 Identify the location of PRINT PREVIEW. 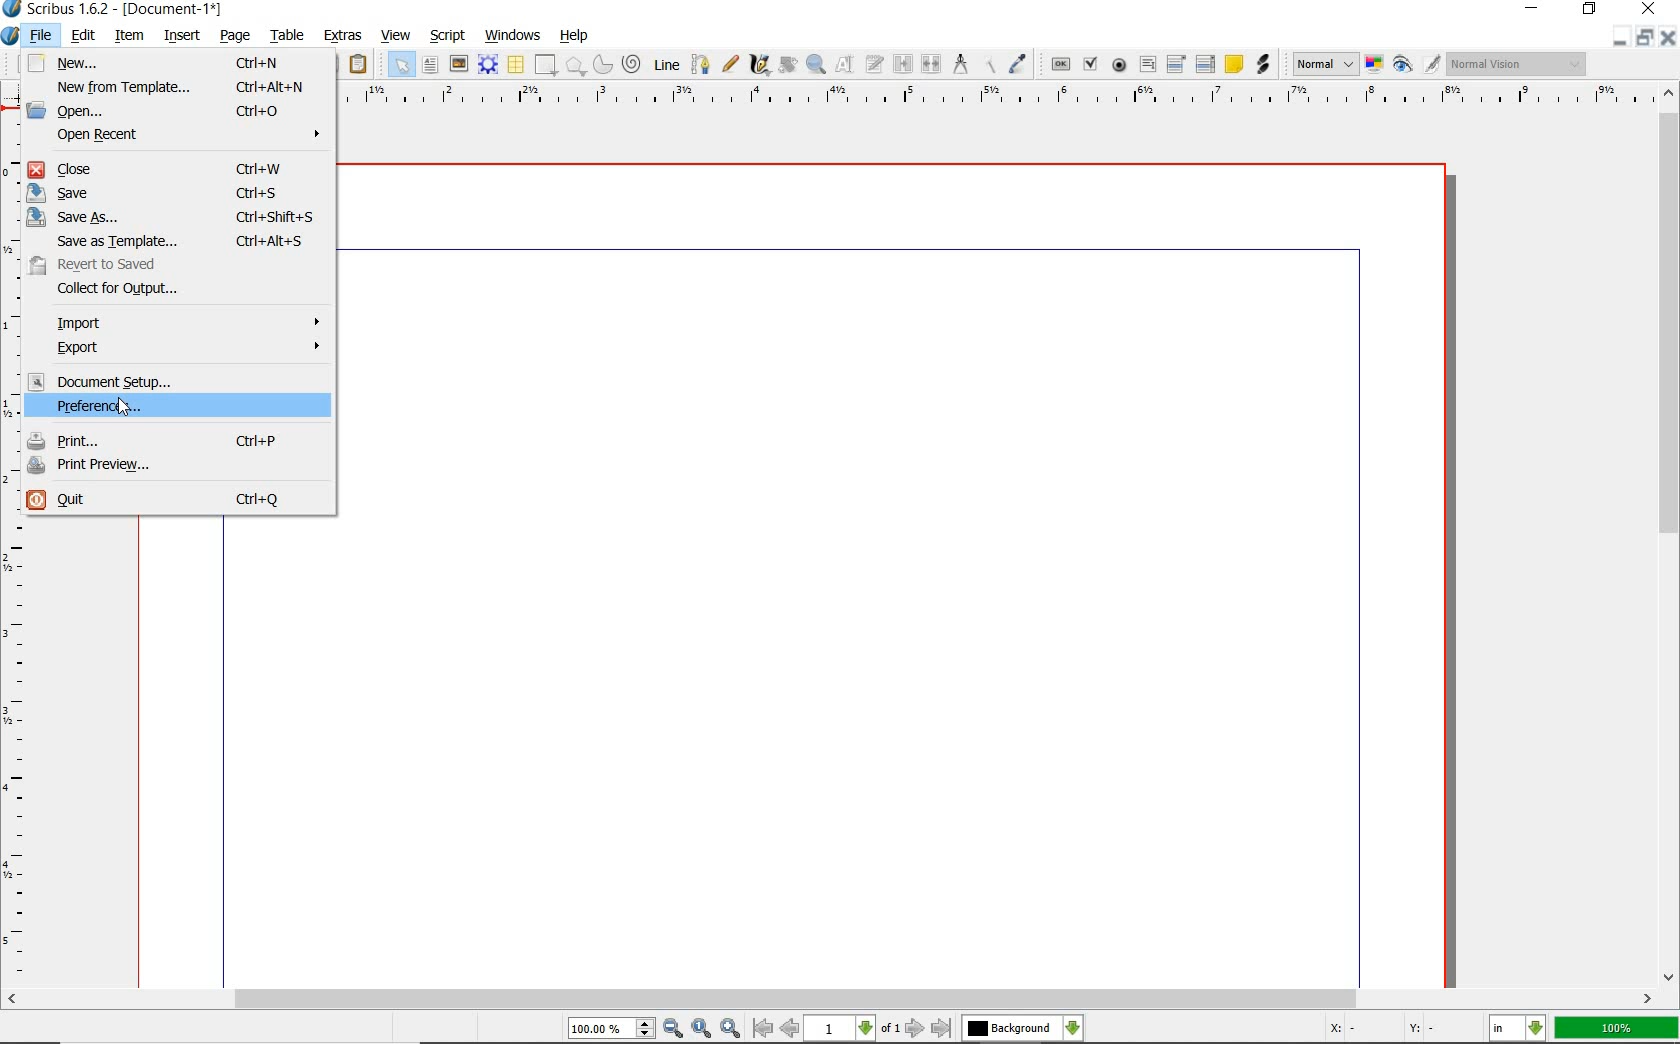
(174, 468).